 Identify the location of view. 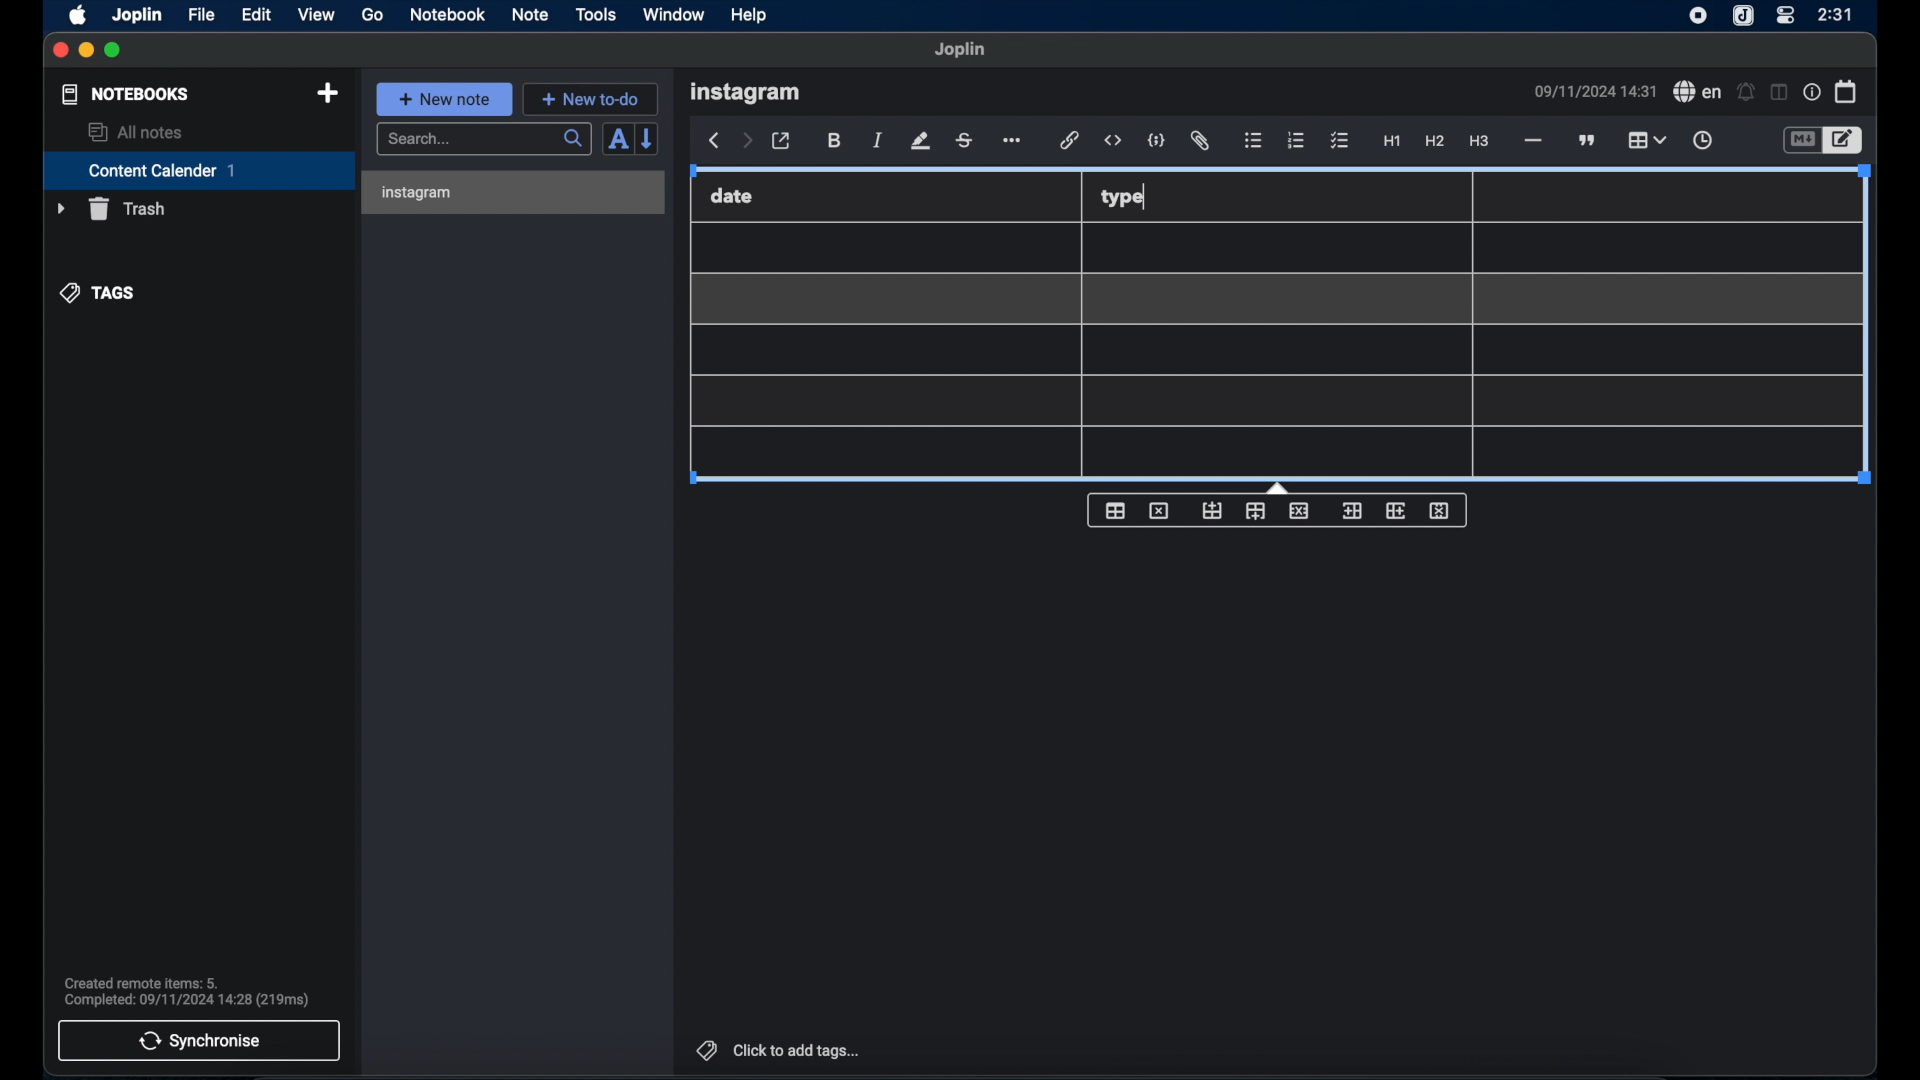
(317, 15).